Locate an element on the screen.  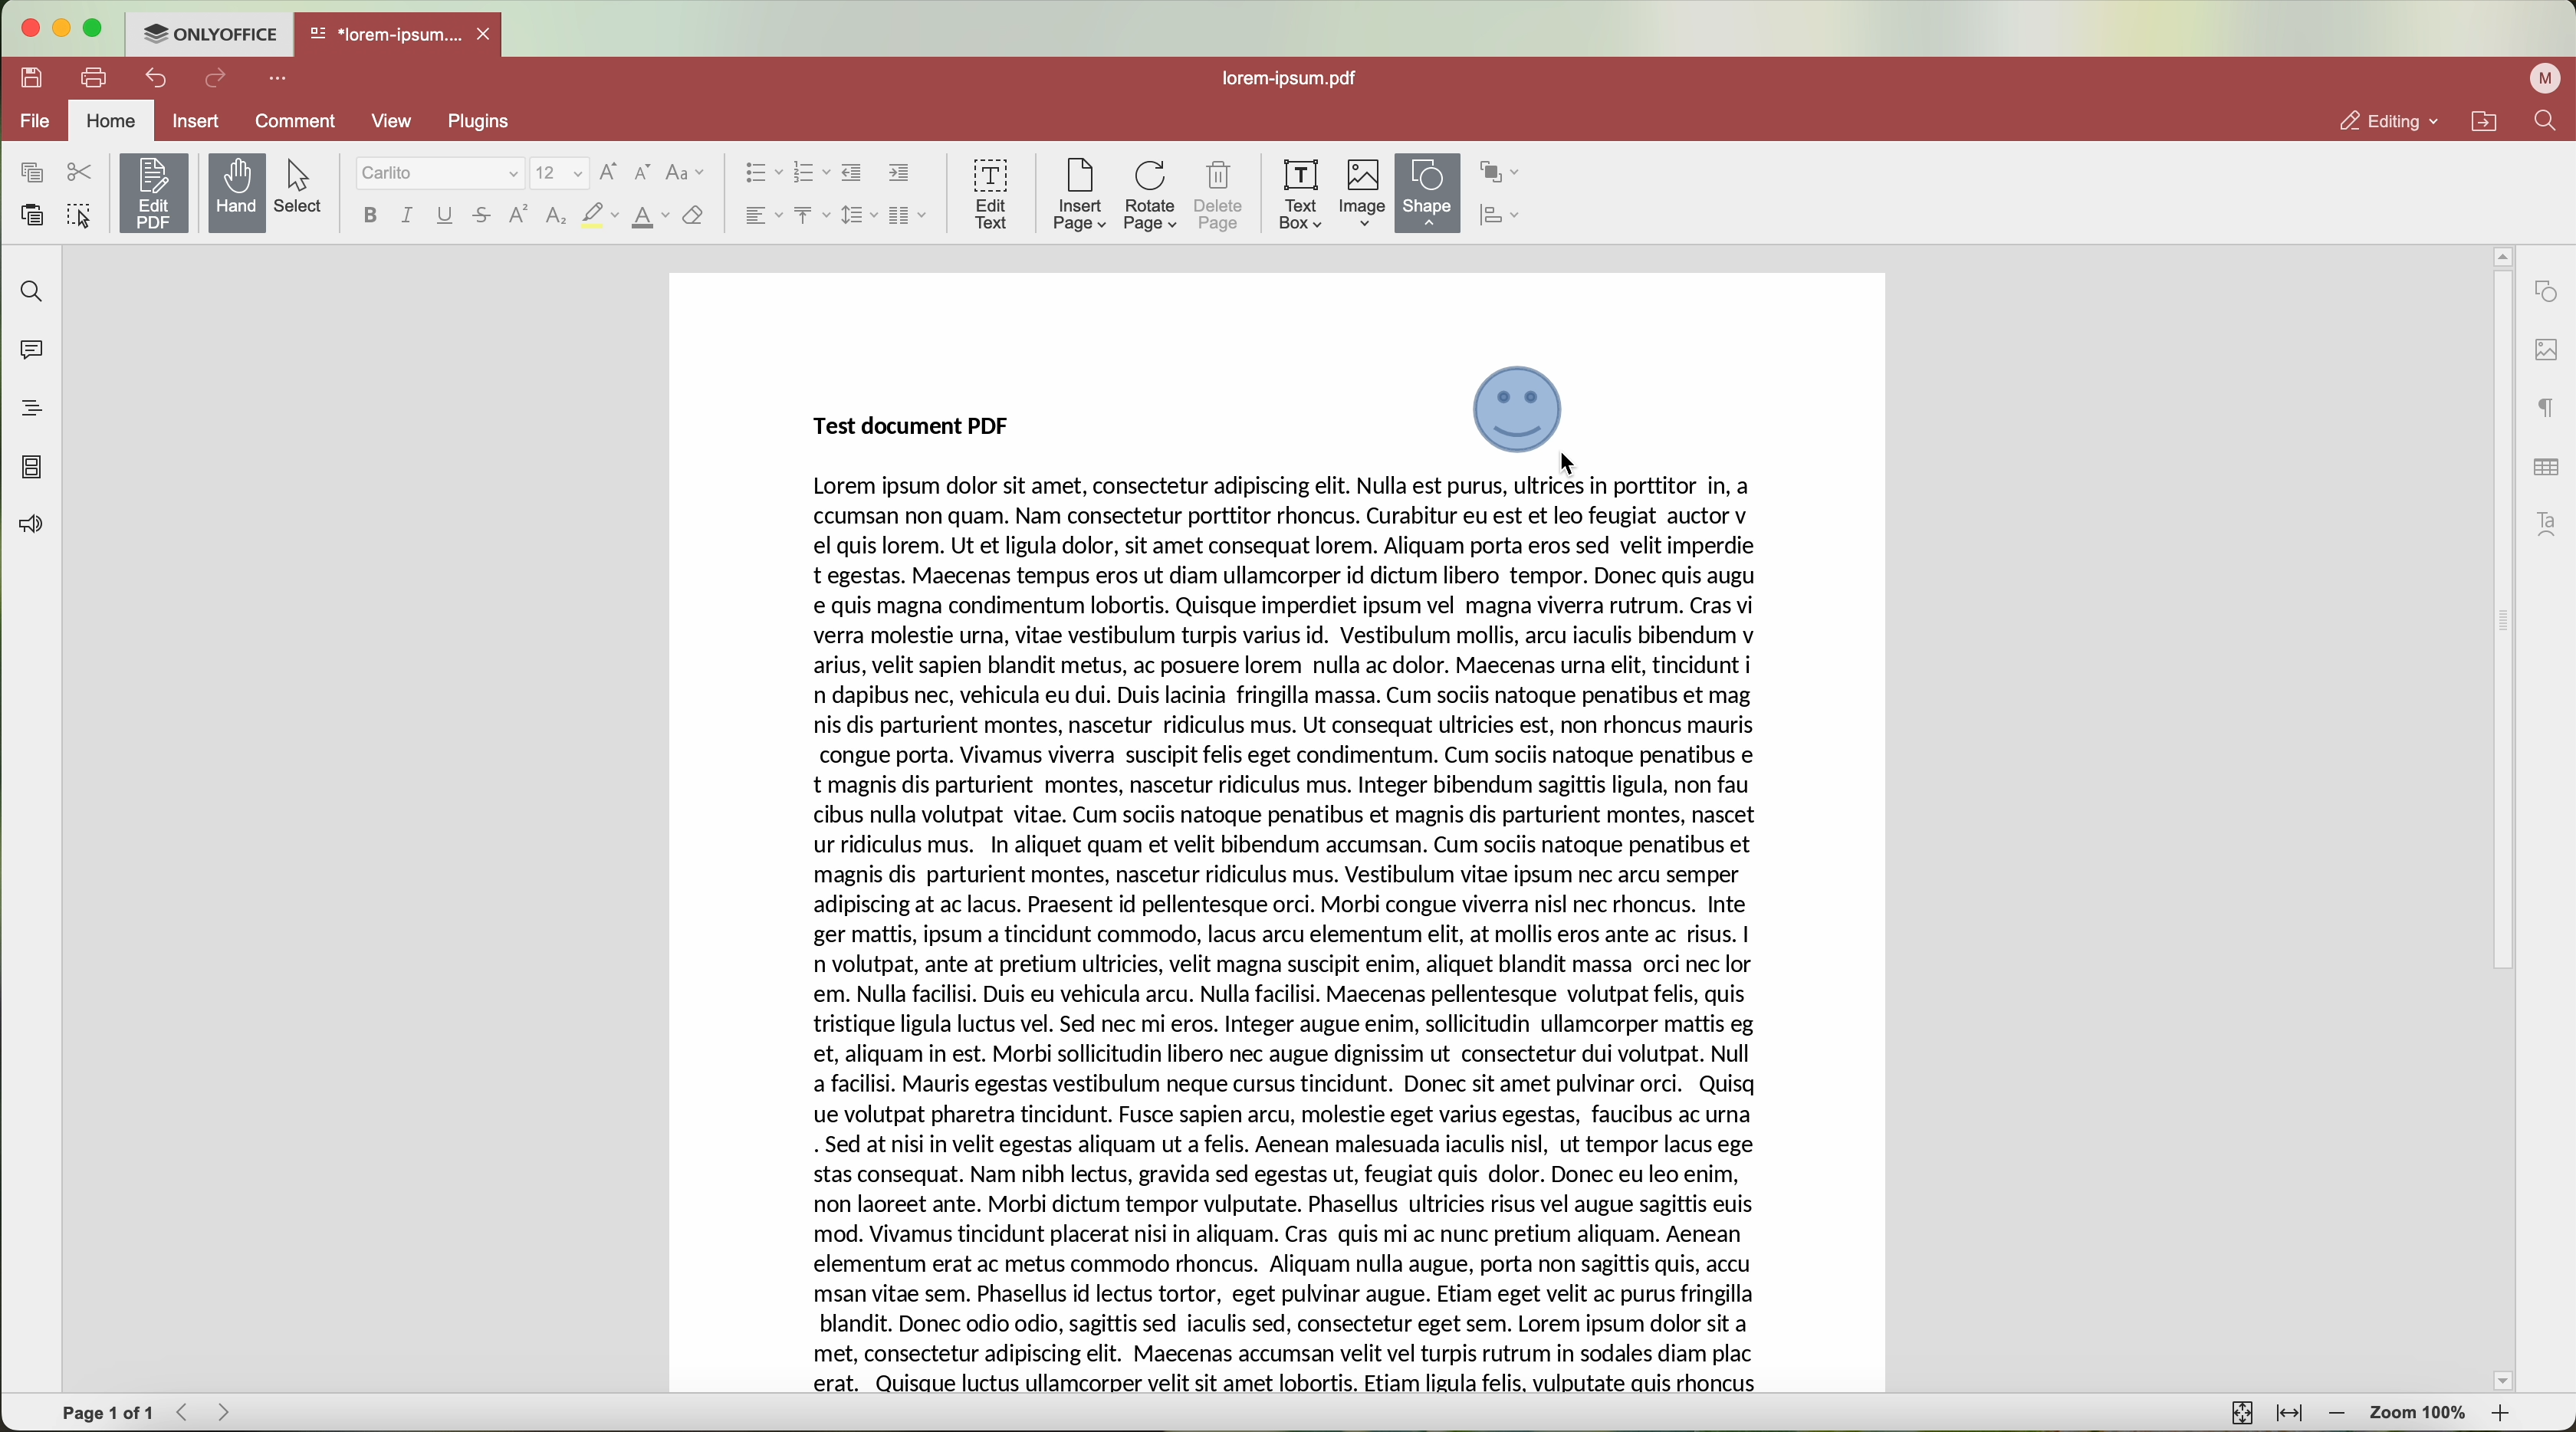
copy is located at coordinates (27, 171).